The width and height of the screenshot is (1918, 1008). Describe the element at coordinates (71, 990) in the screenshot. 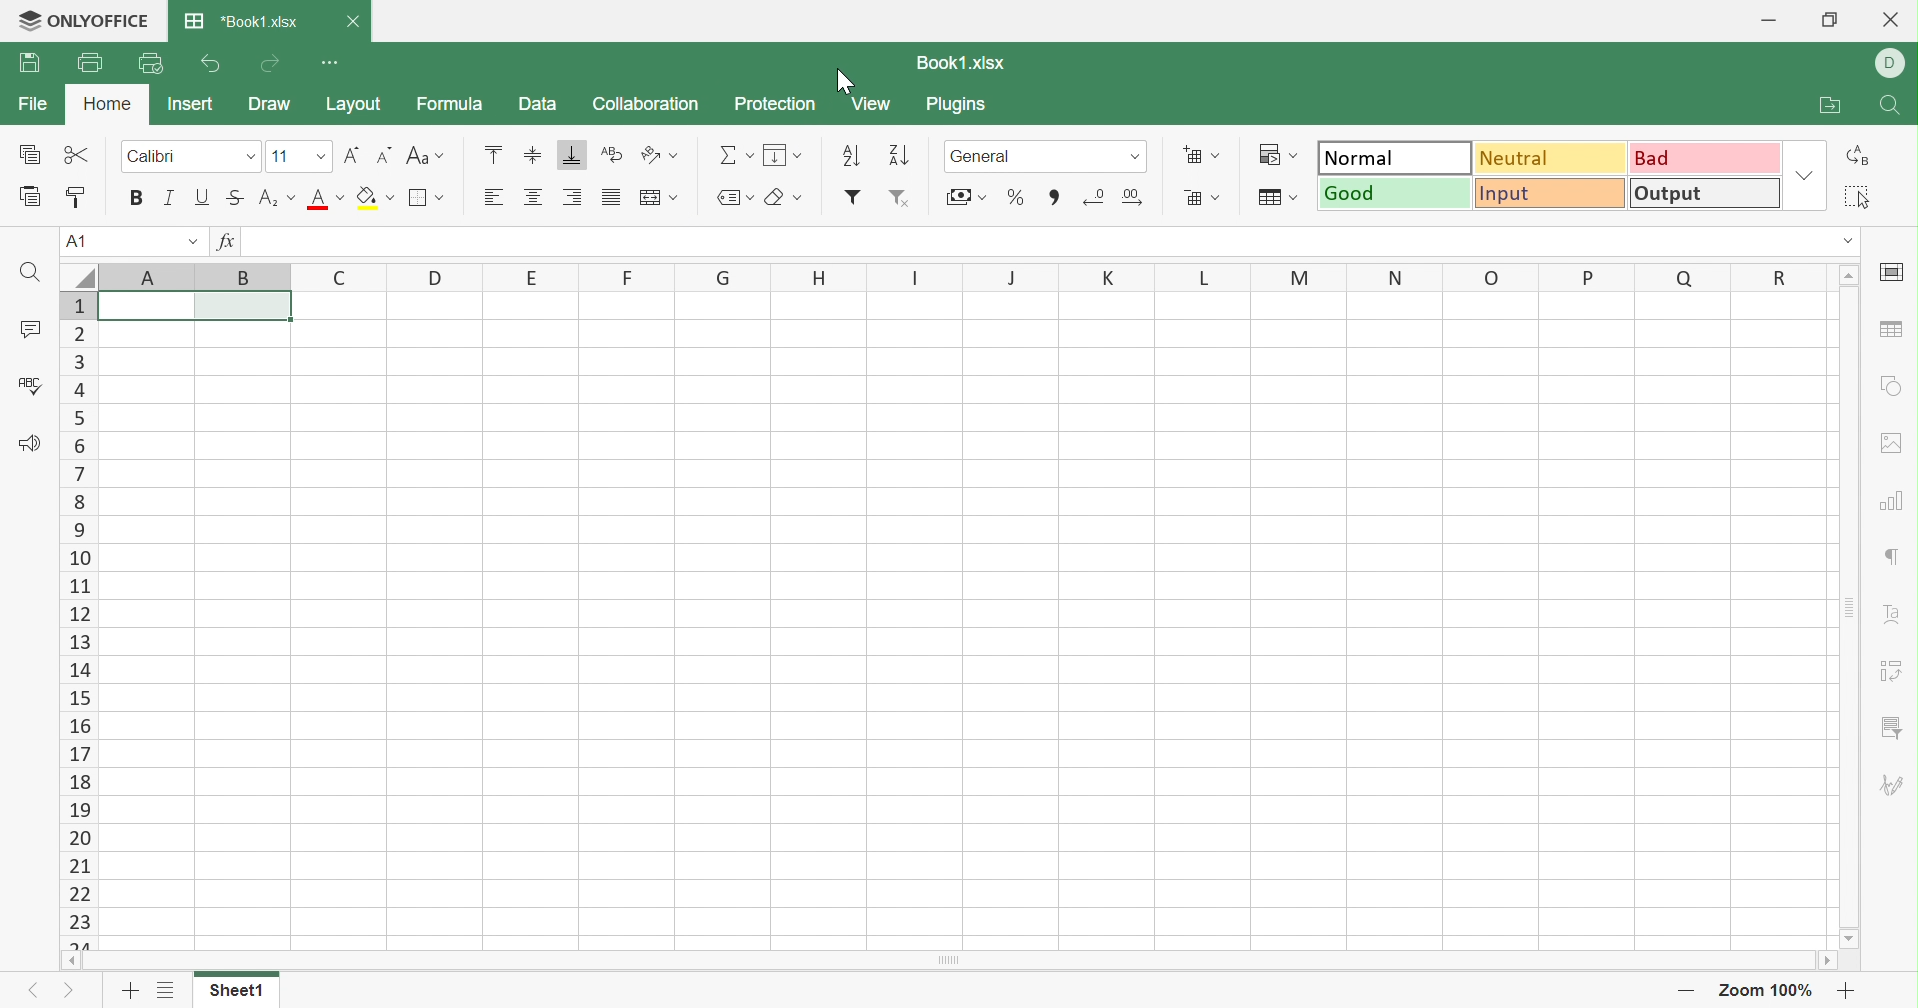

I see `Next` at that location.